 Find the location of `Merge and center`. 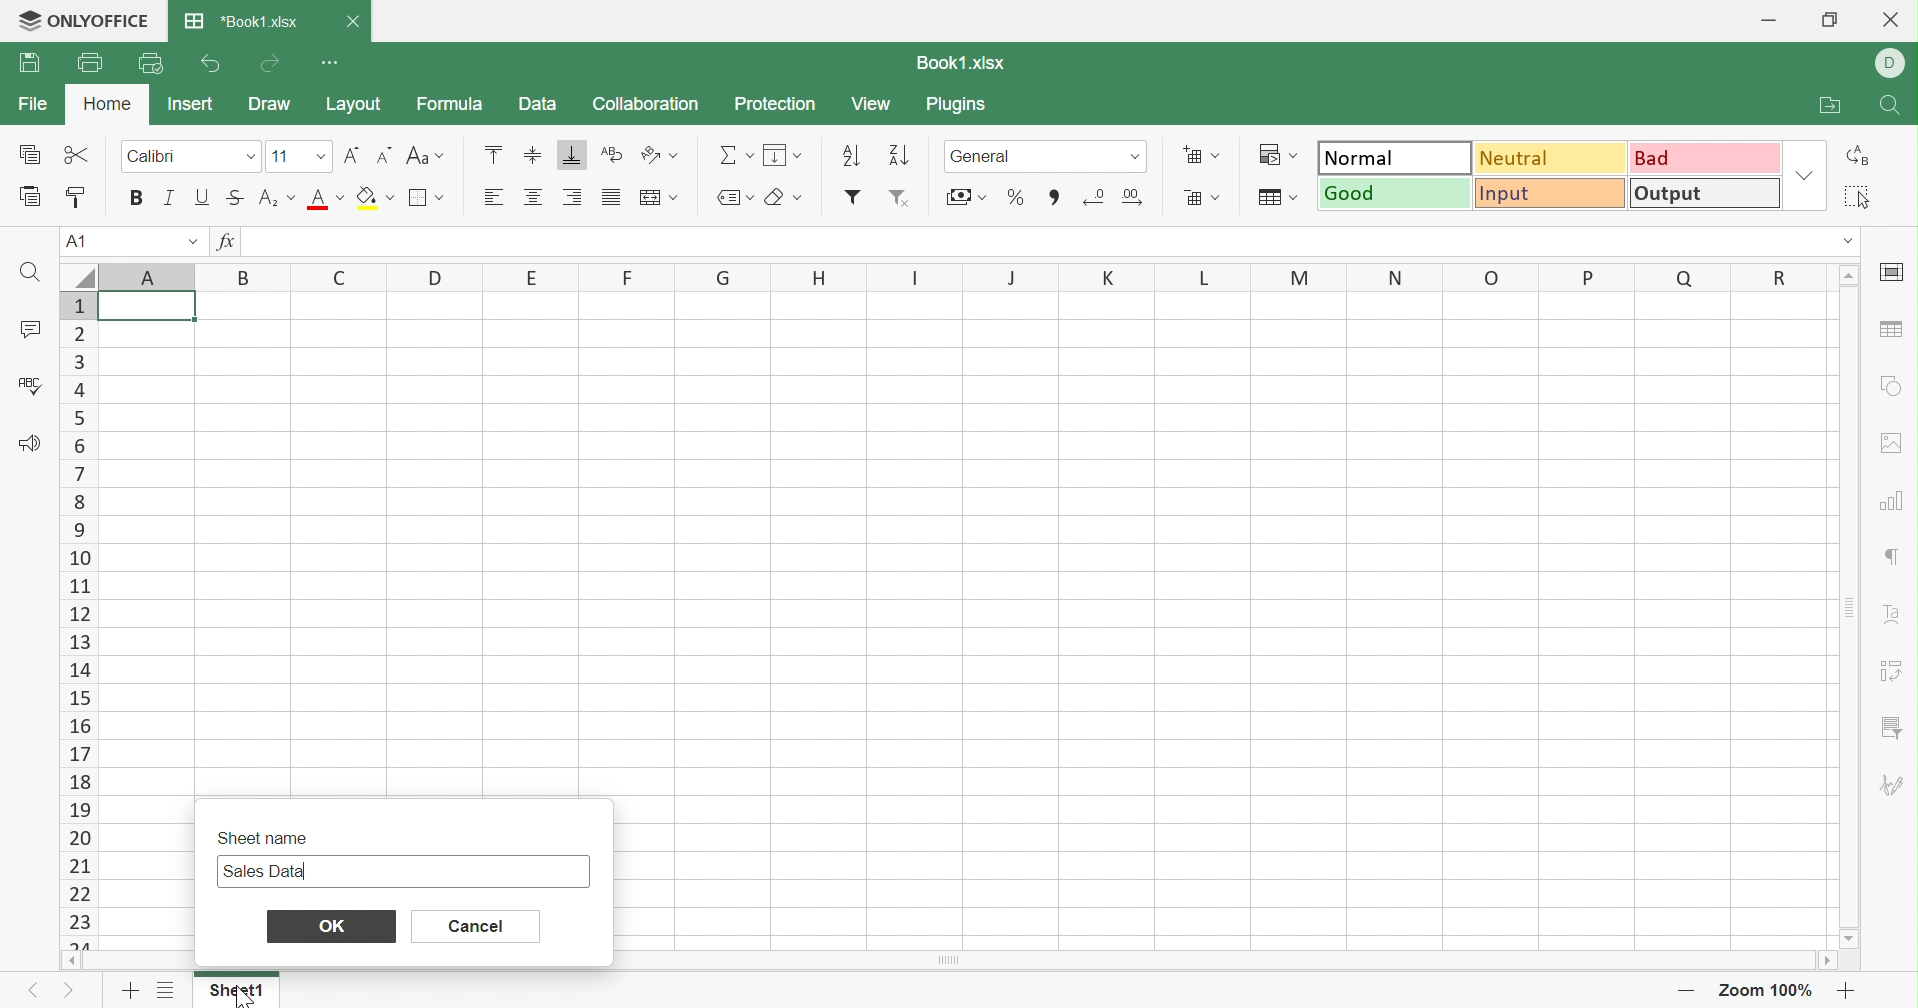

Merge and center is located at coordinates (658, 197).